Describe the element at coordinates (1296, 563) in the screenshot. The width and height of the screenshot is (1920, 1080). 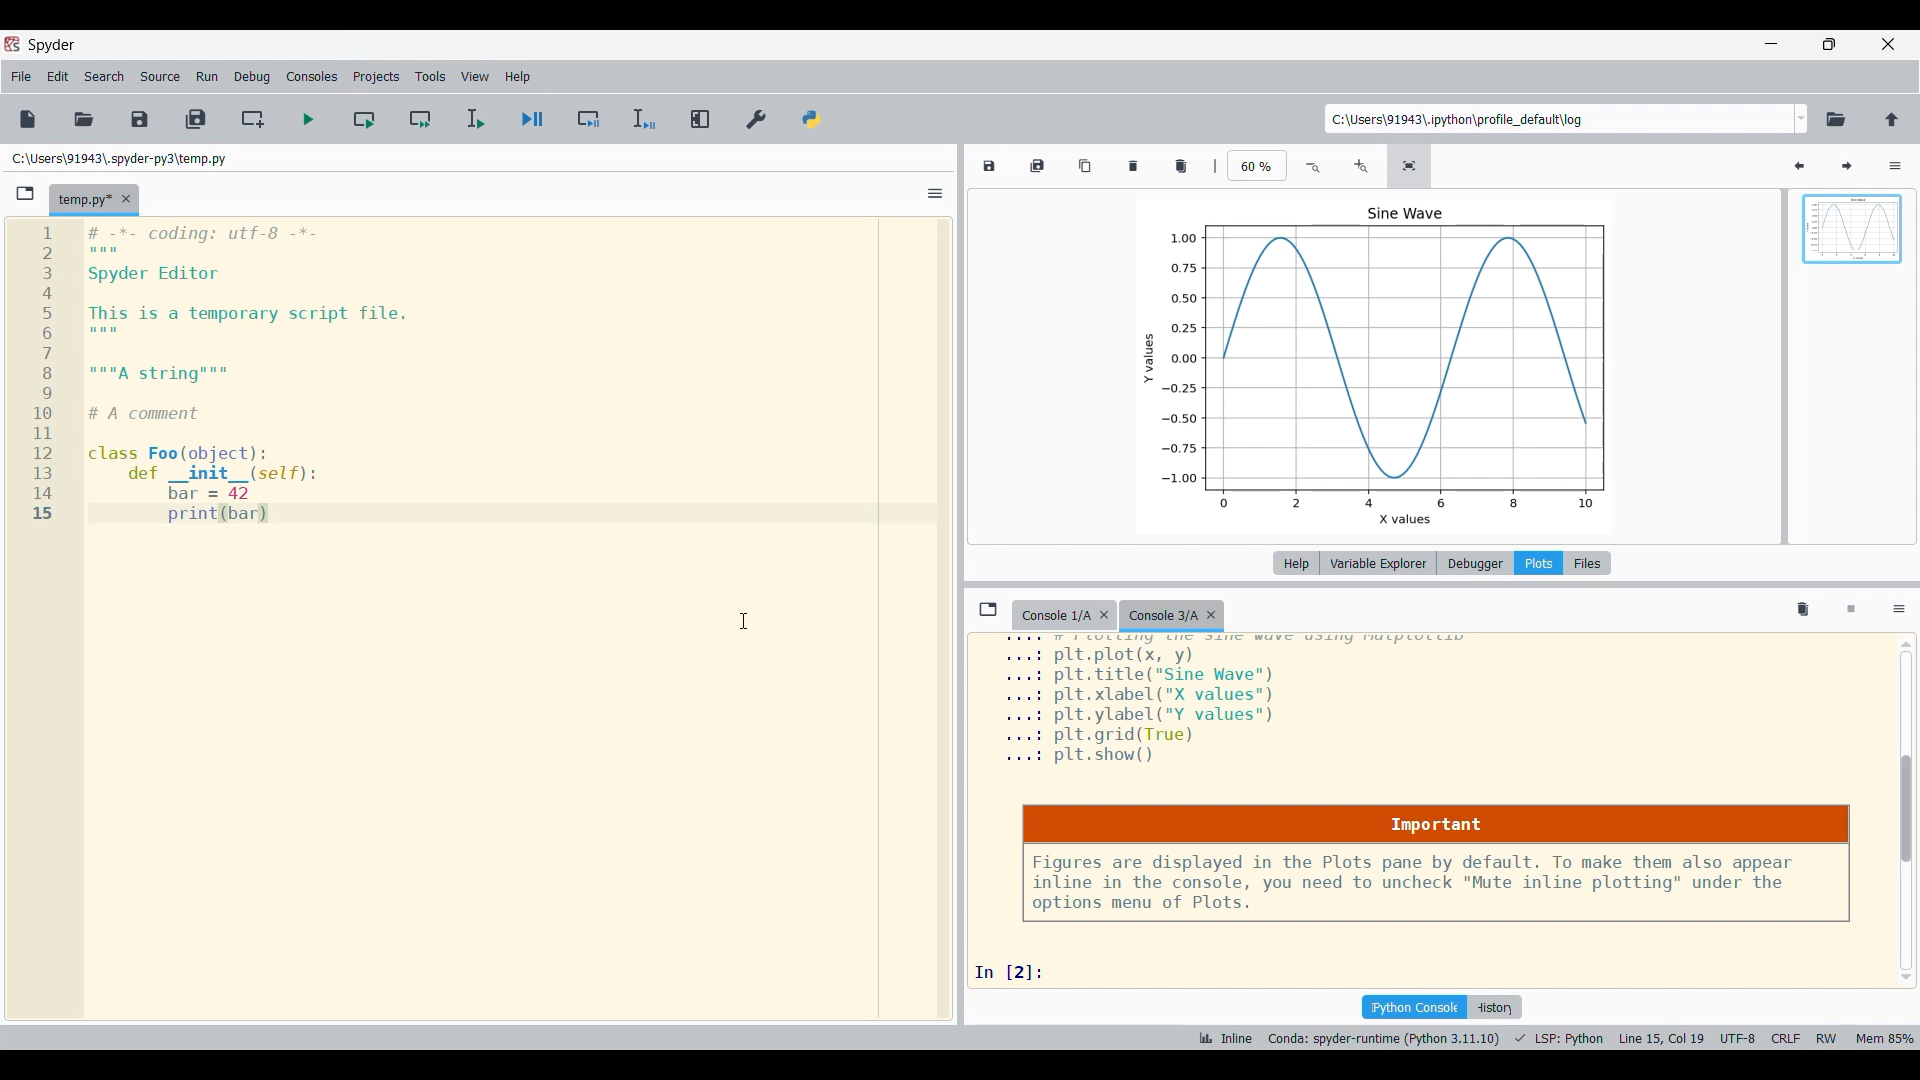
I see `Help` at that location.